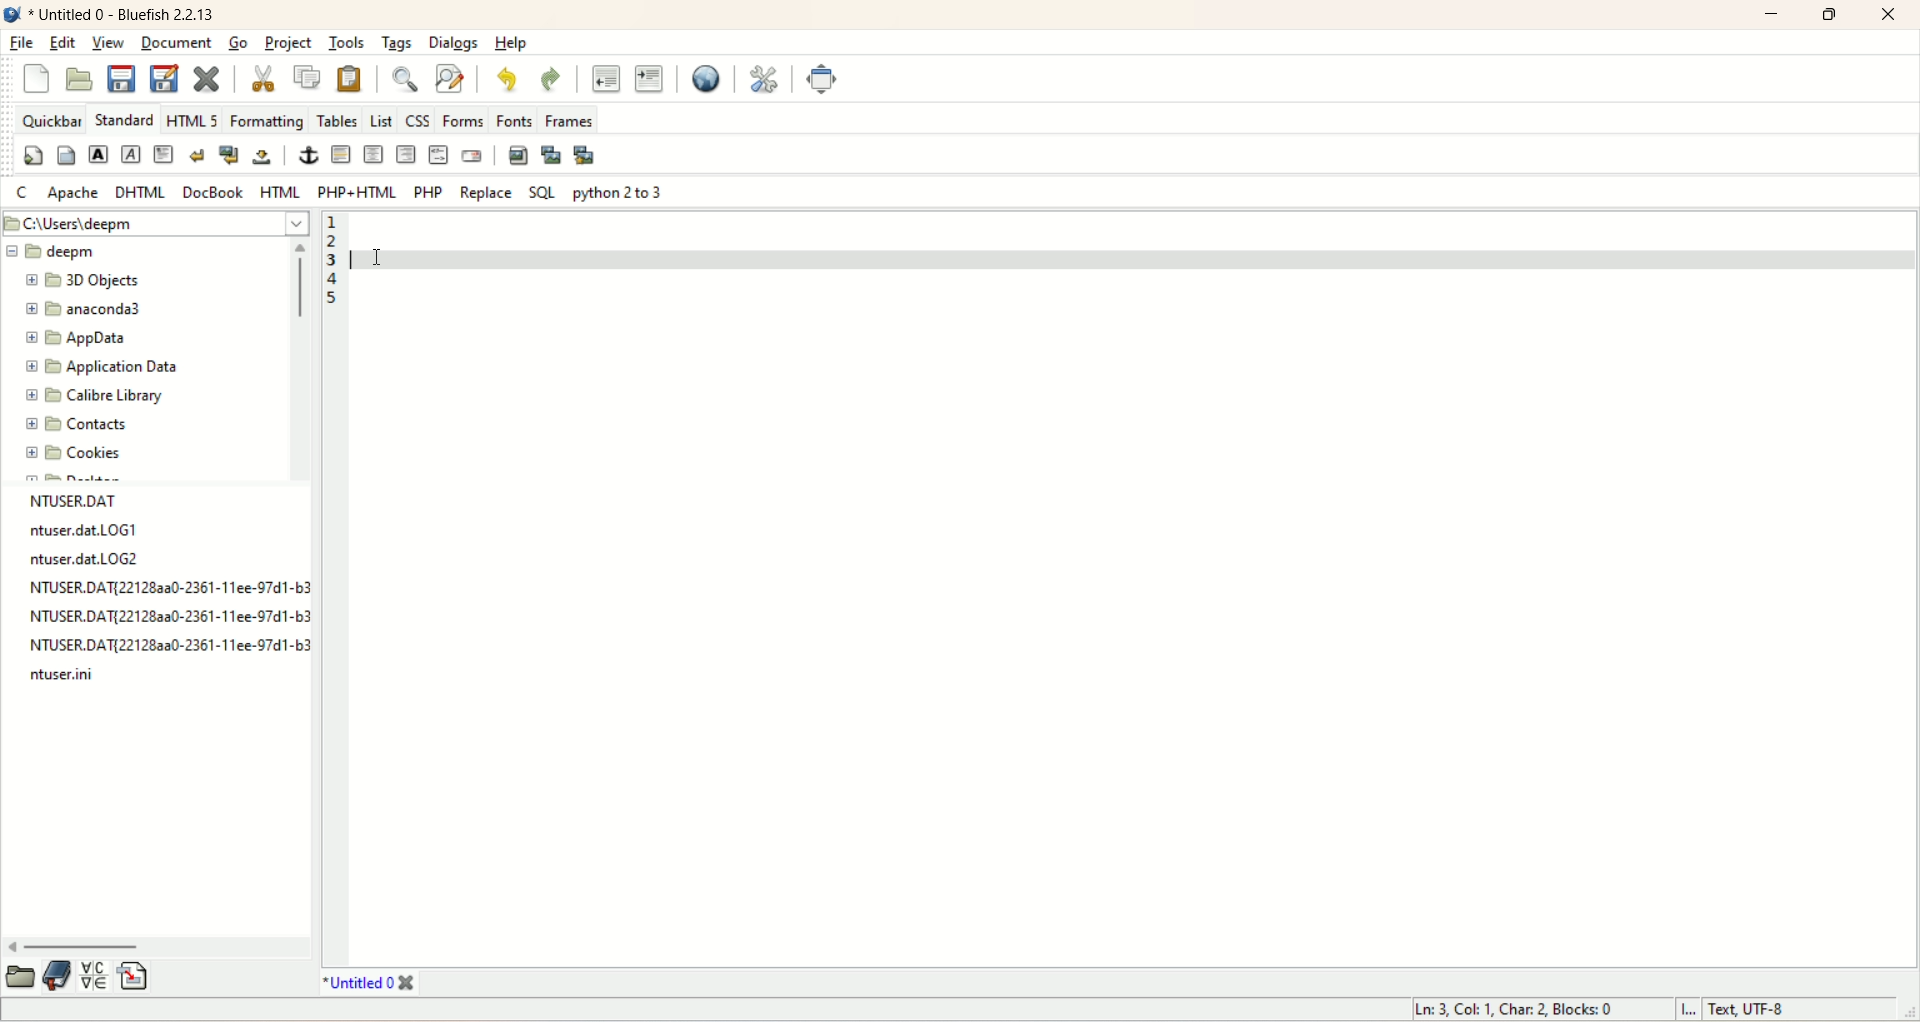 The image size is (1920, 1022). Describe the element at coordinates (87, 309) in the screenshot. I see `anaconda` at that location.